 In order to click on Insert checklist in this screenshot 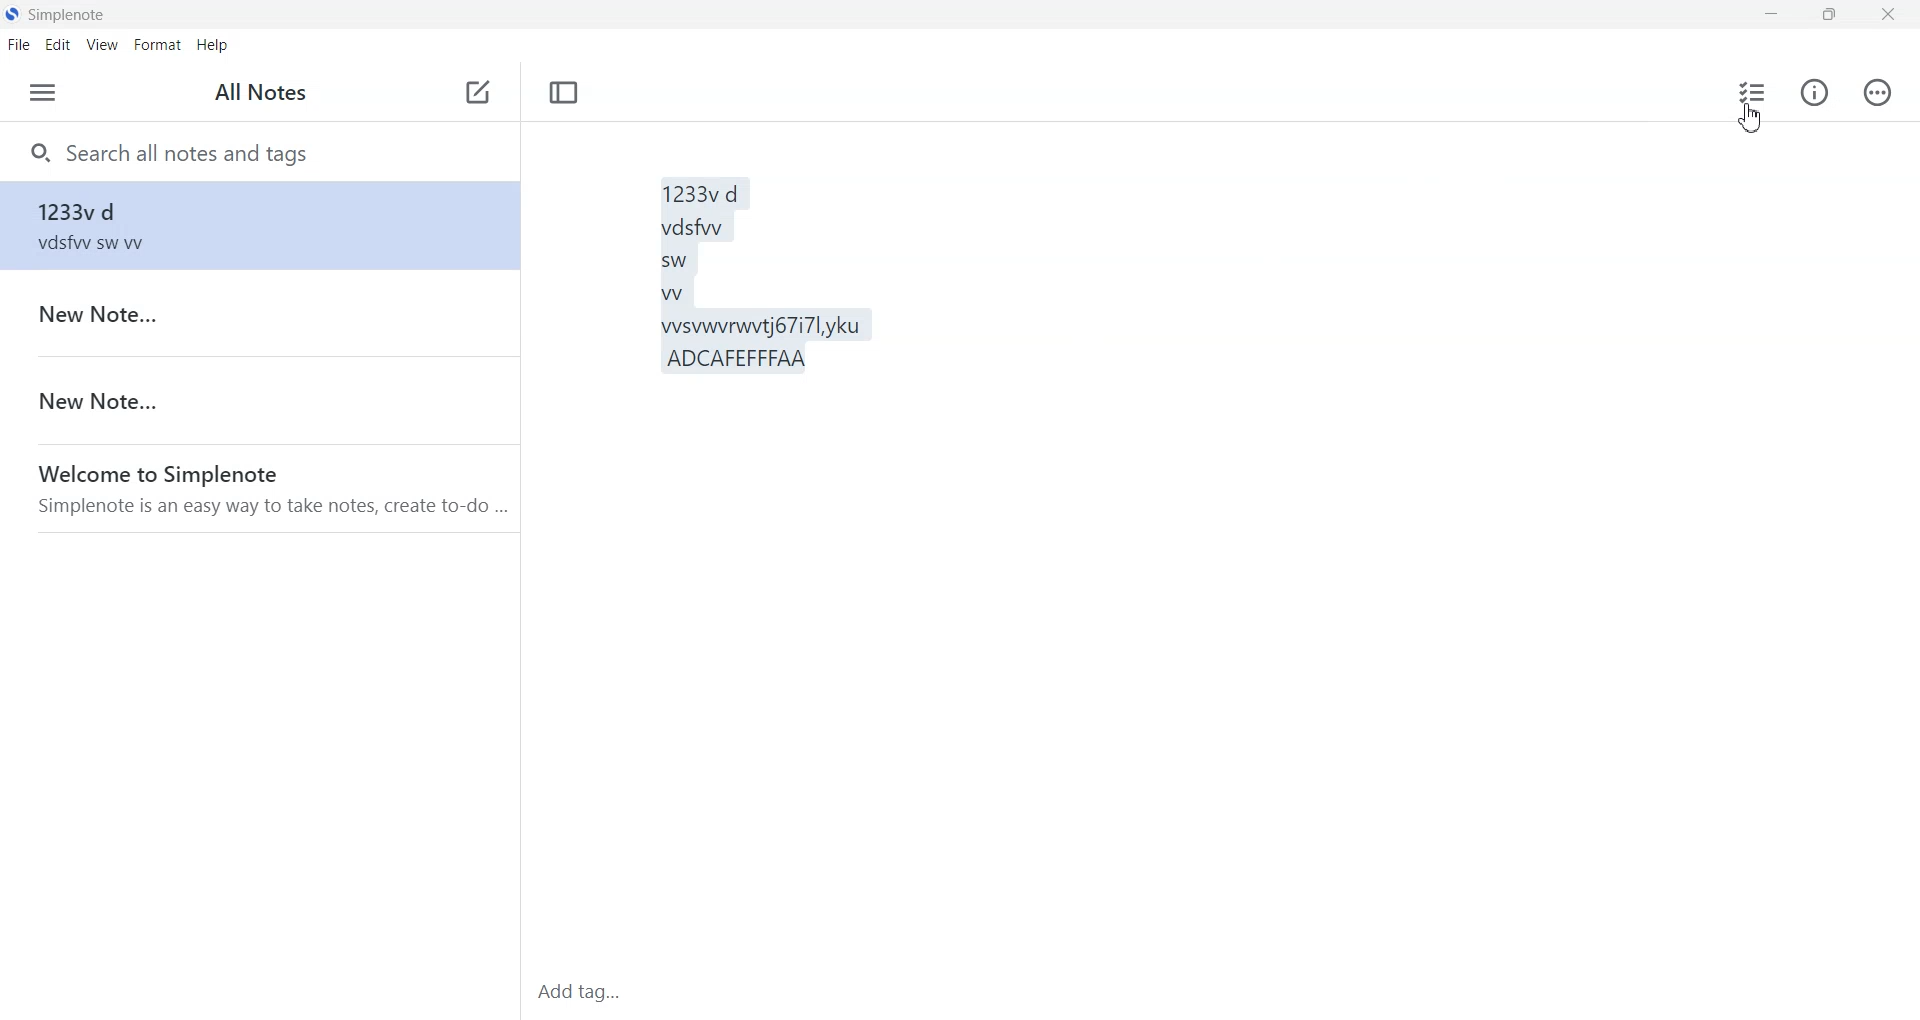, I will do `click(1750, 92)`.